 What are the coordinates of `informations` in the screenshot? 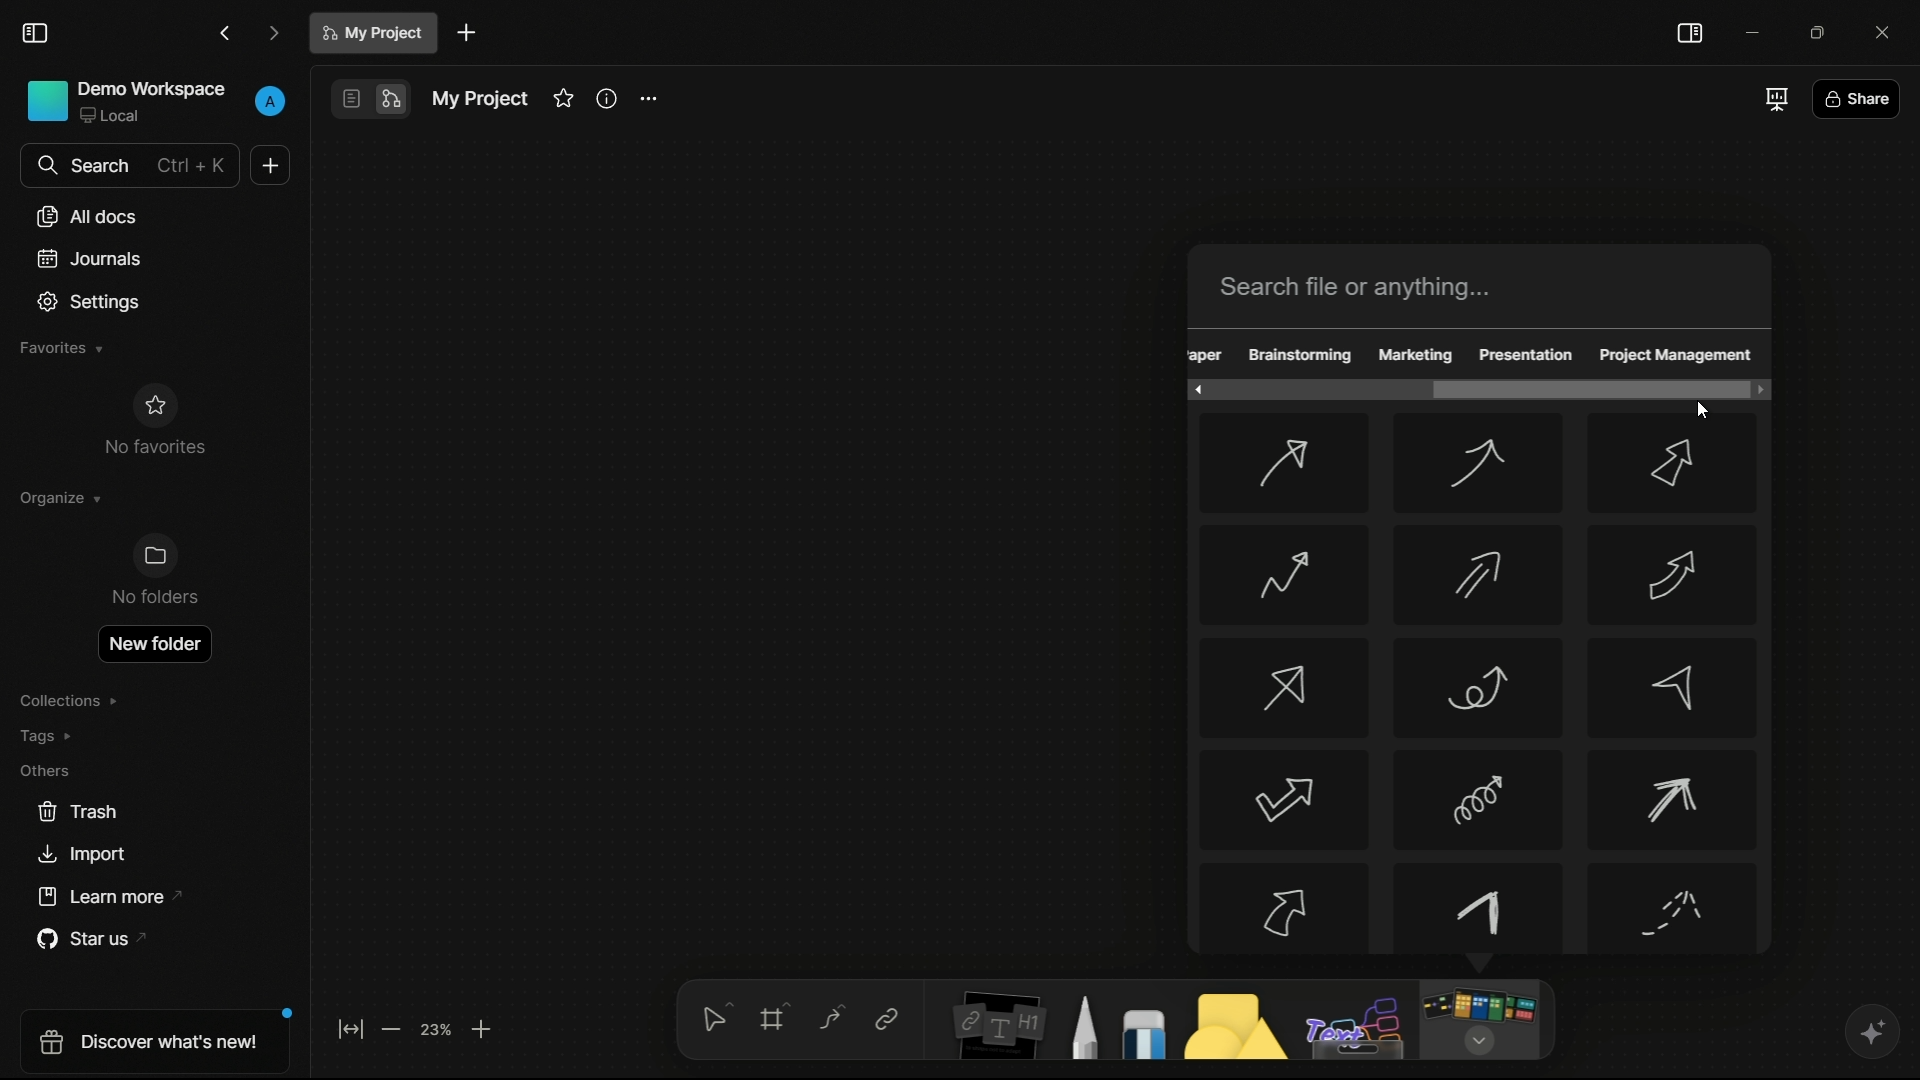 It's located at (607, 98).